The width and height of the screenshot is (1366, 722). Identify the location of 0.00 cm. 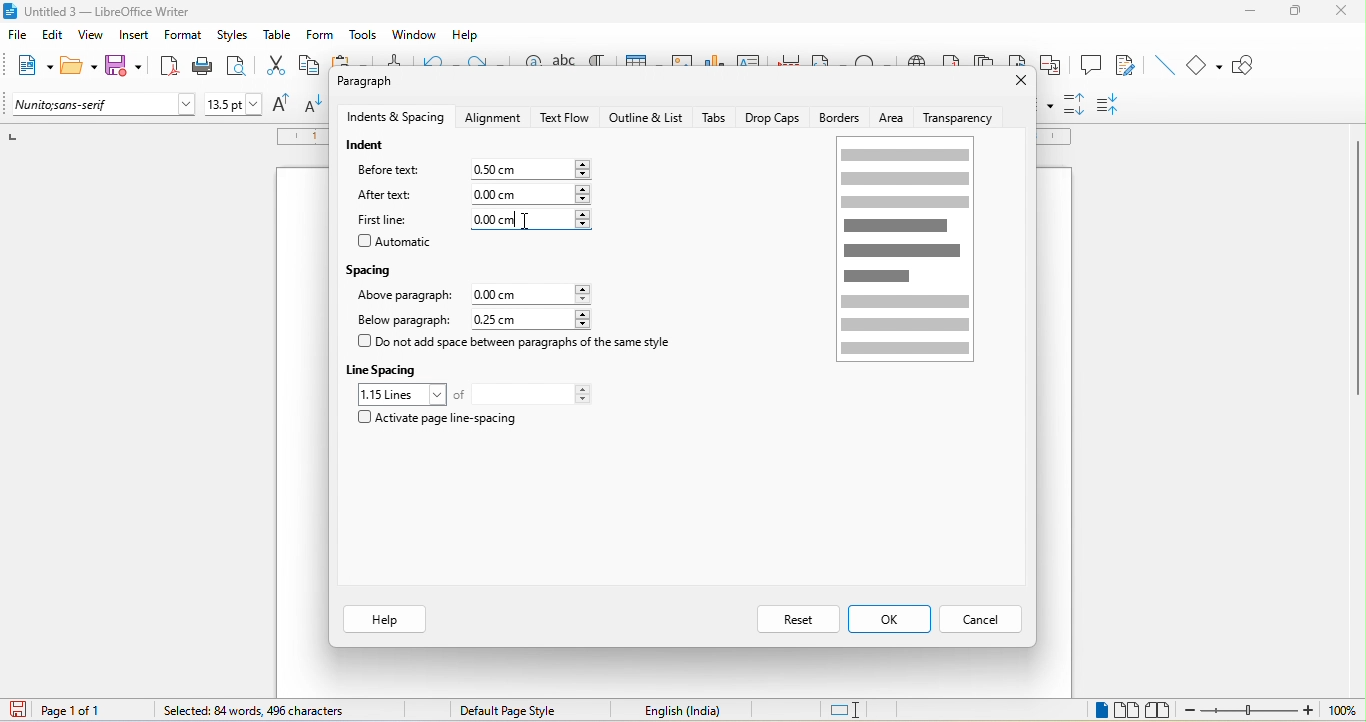
(516, 295).